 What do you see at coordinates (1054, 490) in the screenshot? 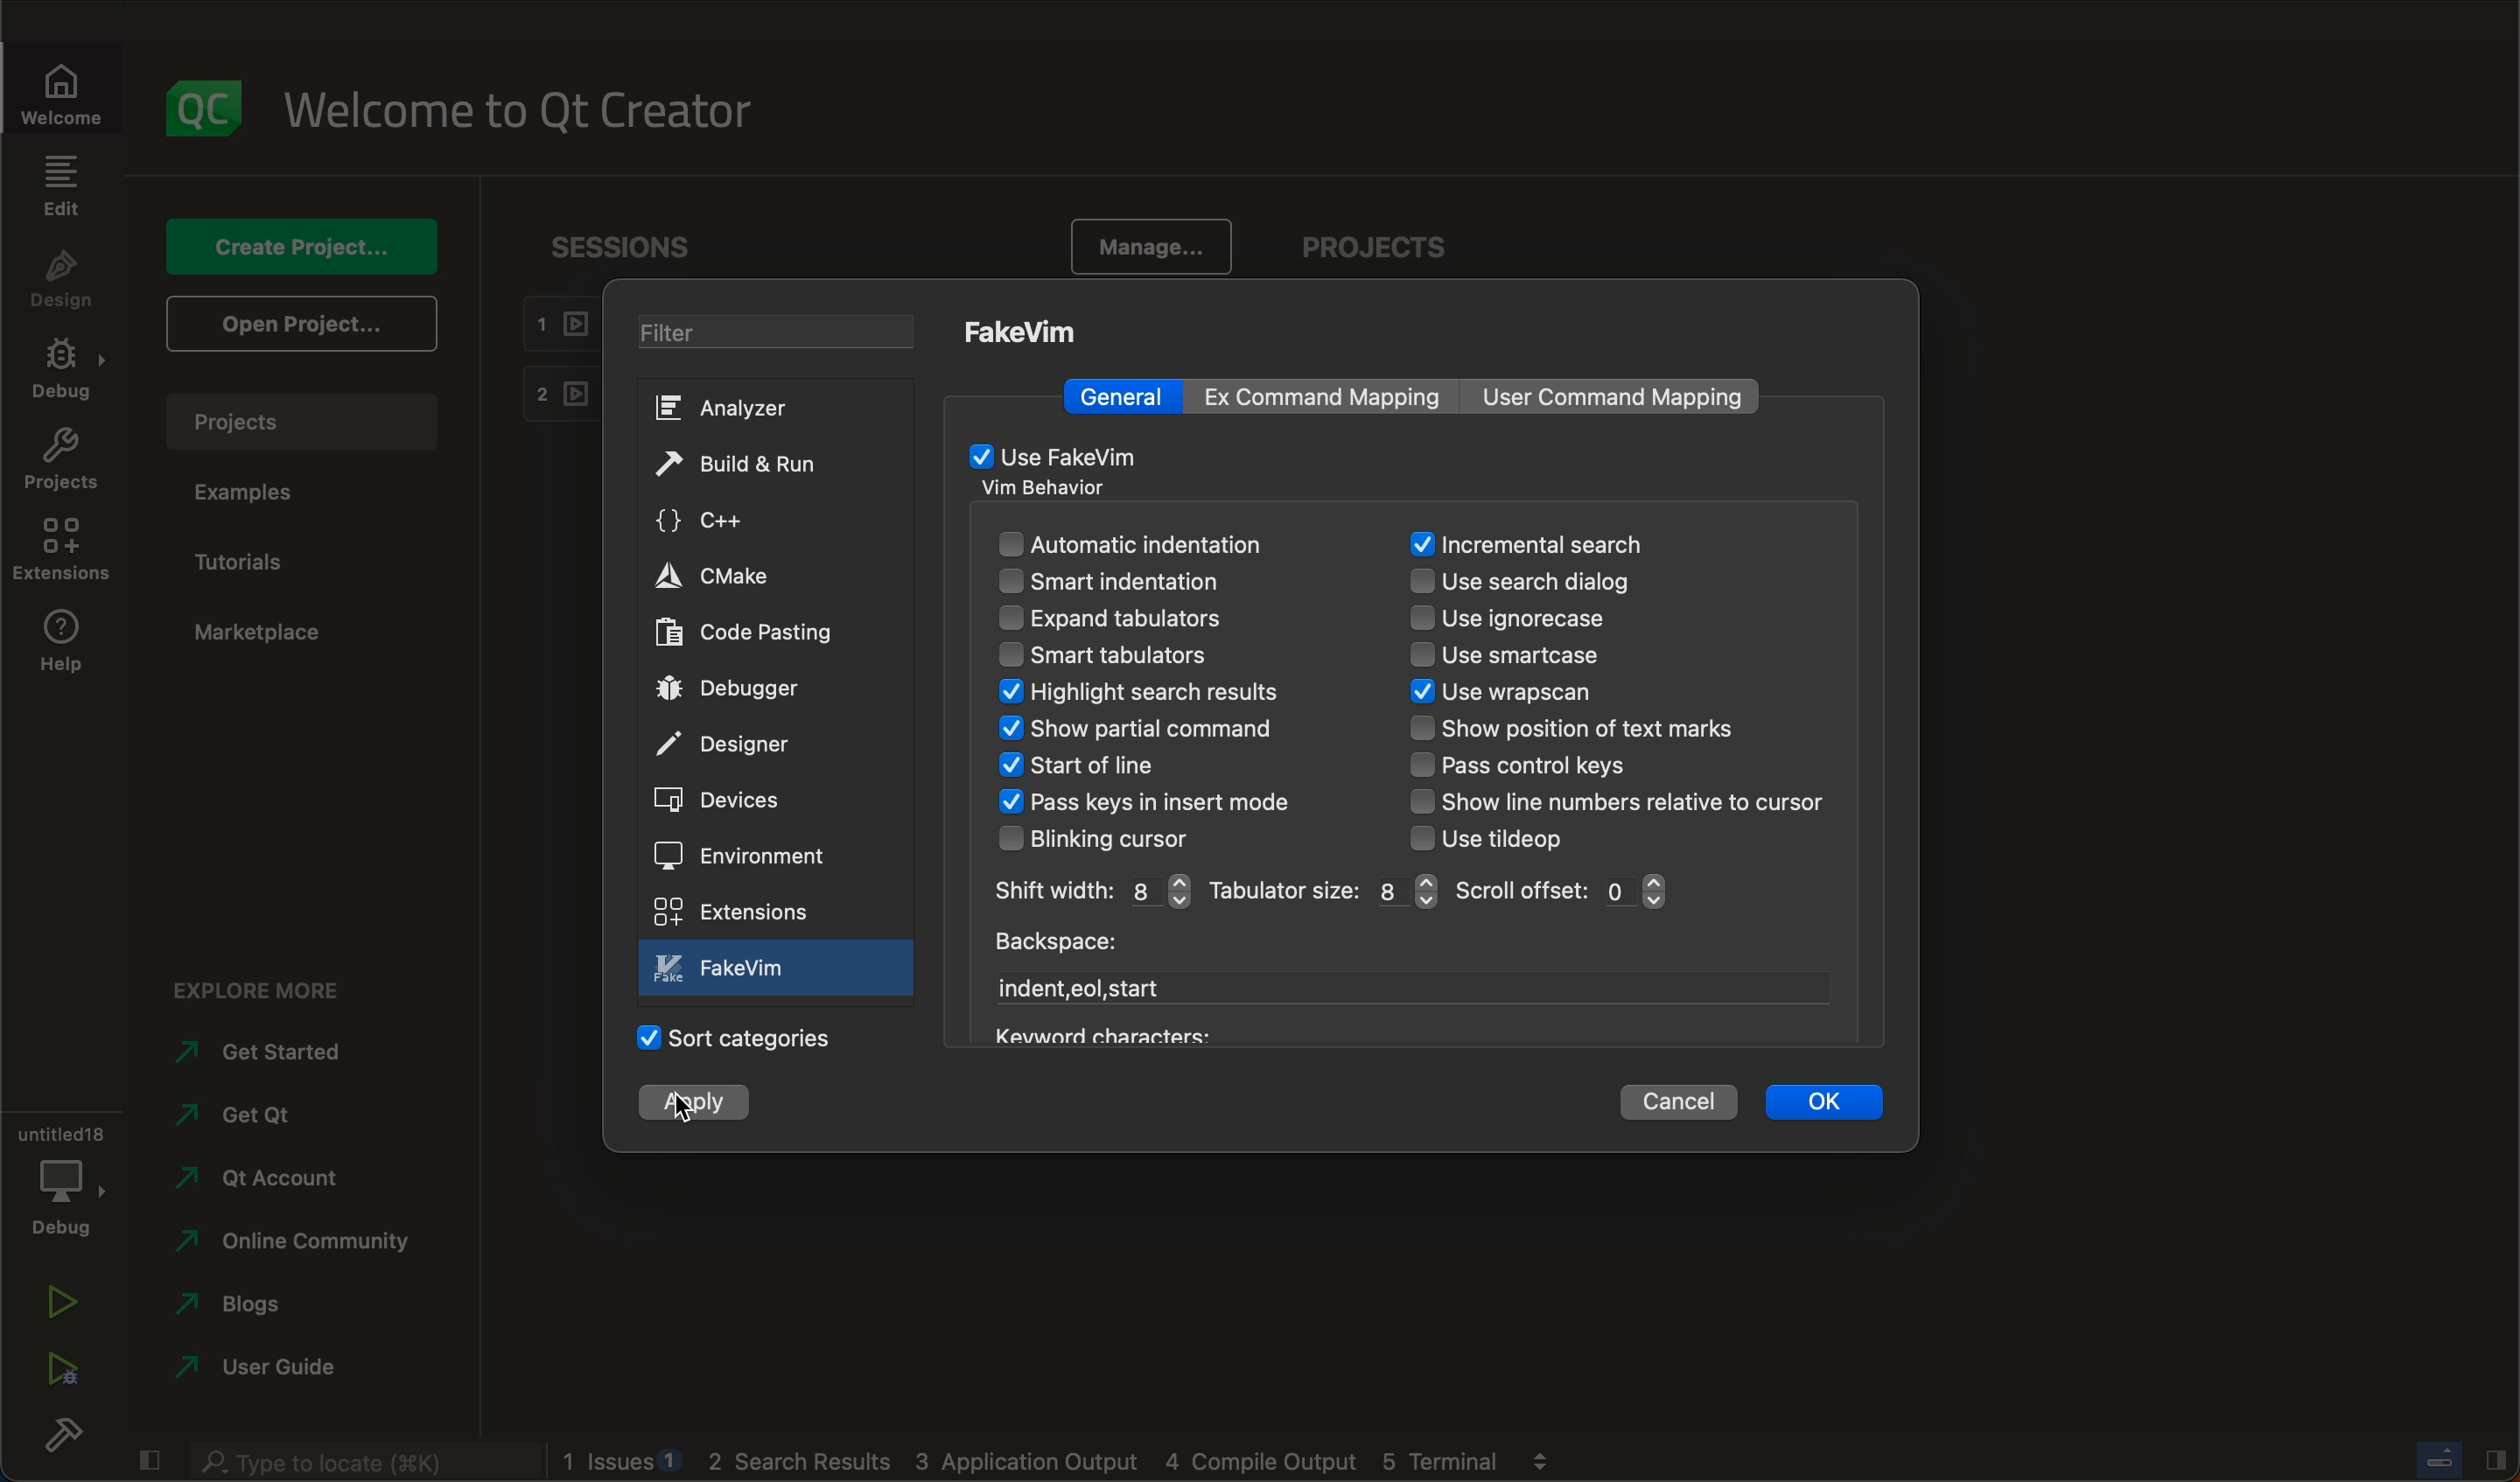
I see `vm behaviour ` at bounding box center [1054, 490].